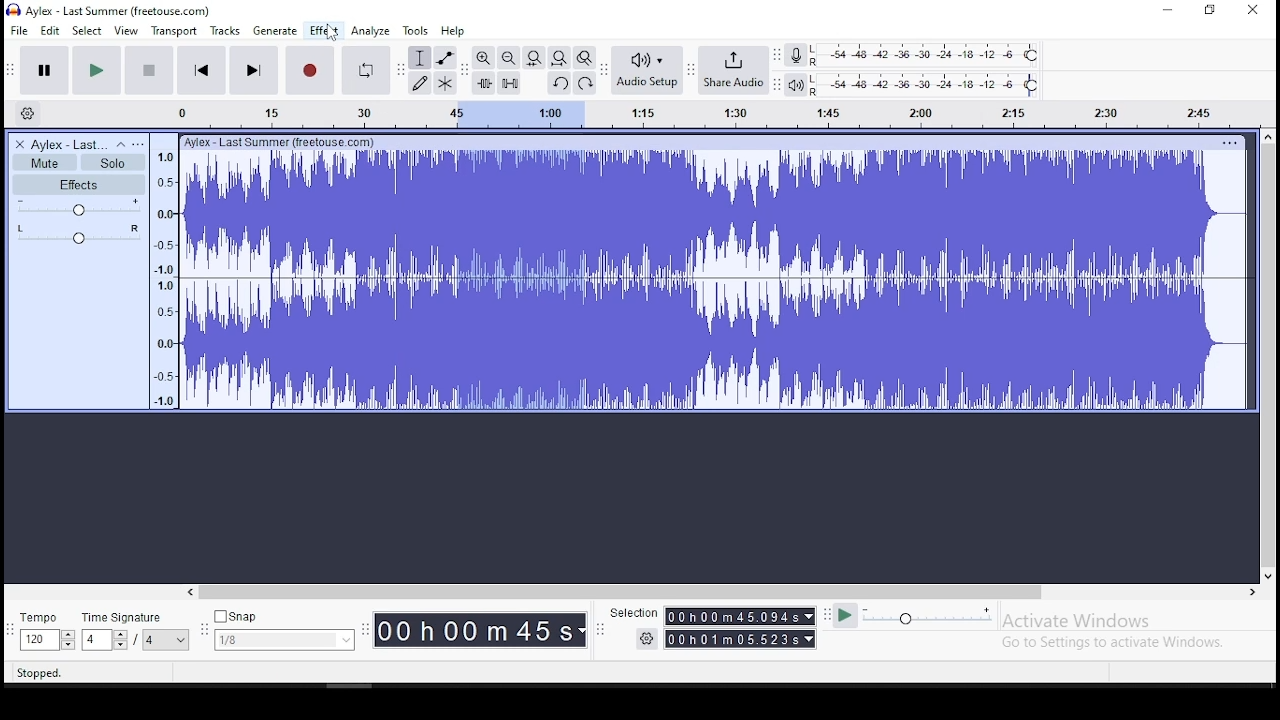 This screenshot has height=720, width=1280. I want to click on edit, so click(50, 31).